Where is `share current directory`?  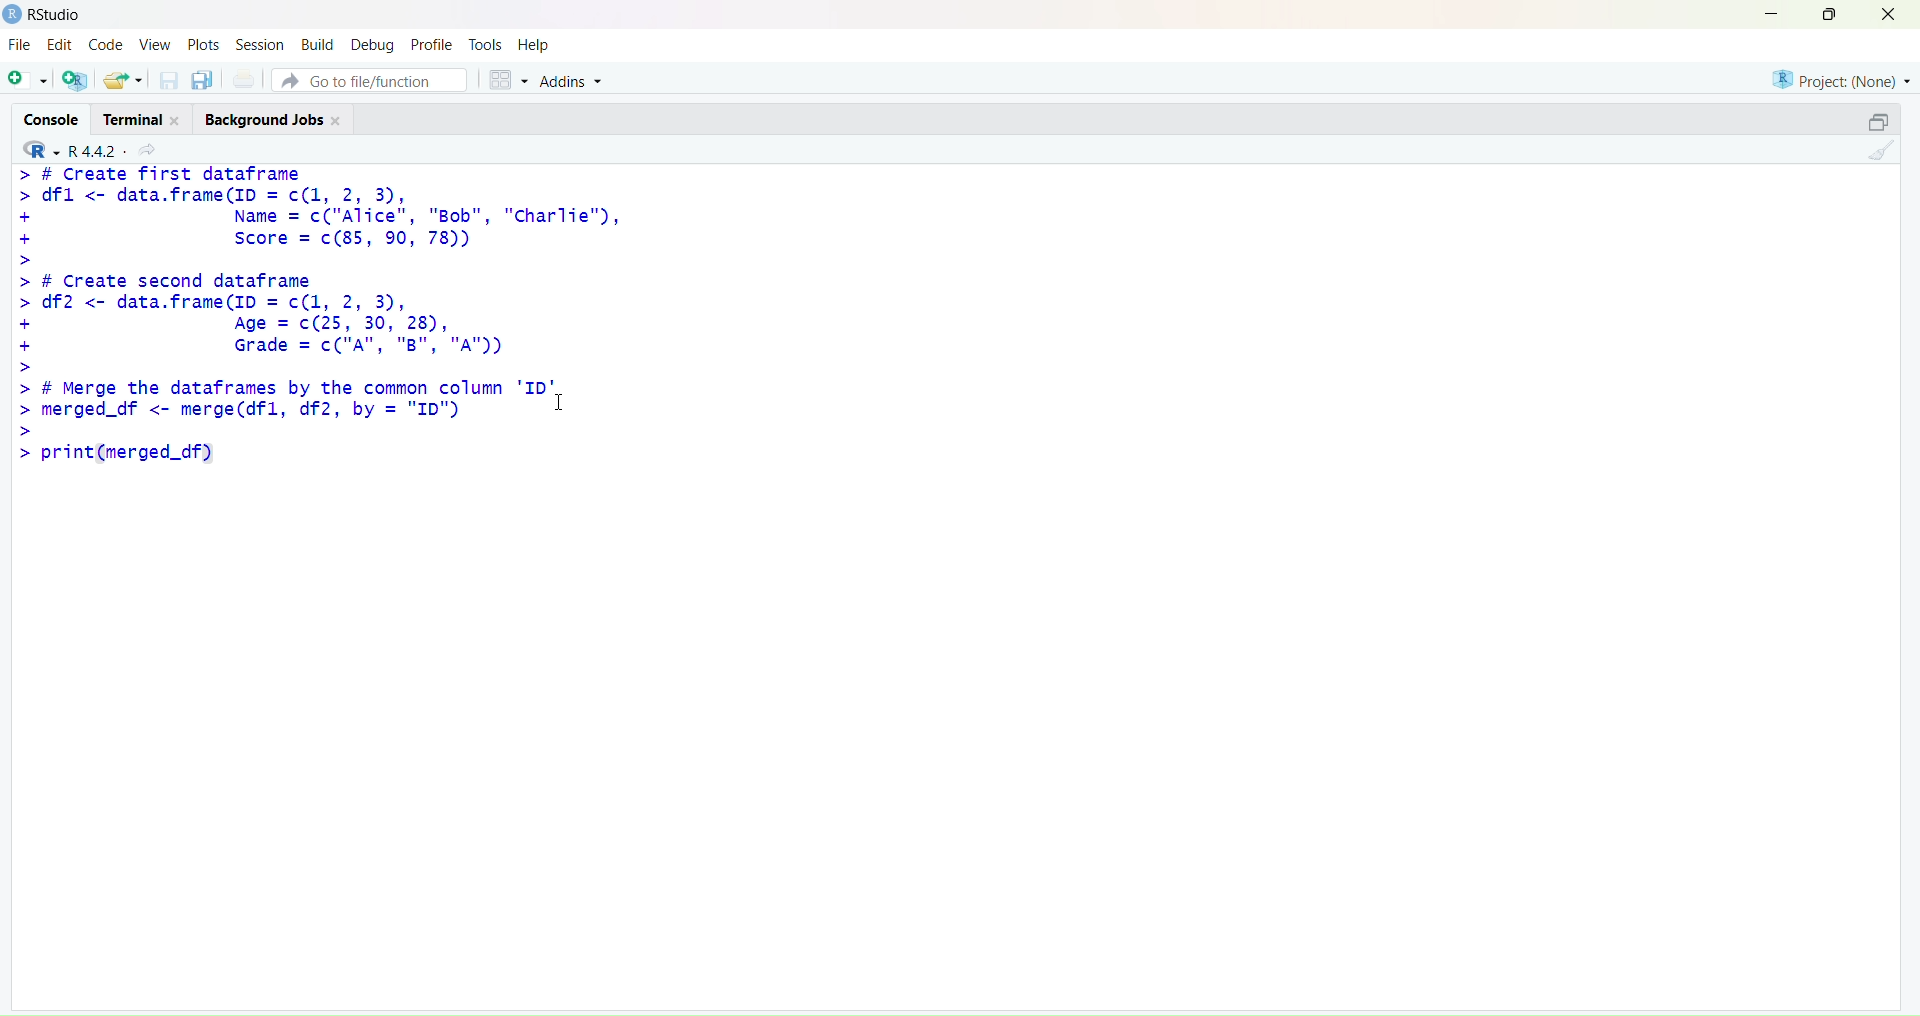 share current directory is located at coordinates (147, 151).